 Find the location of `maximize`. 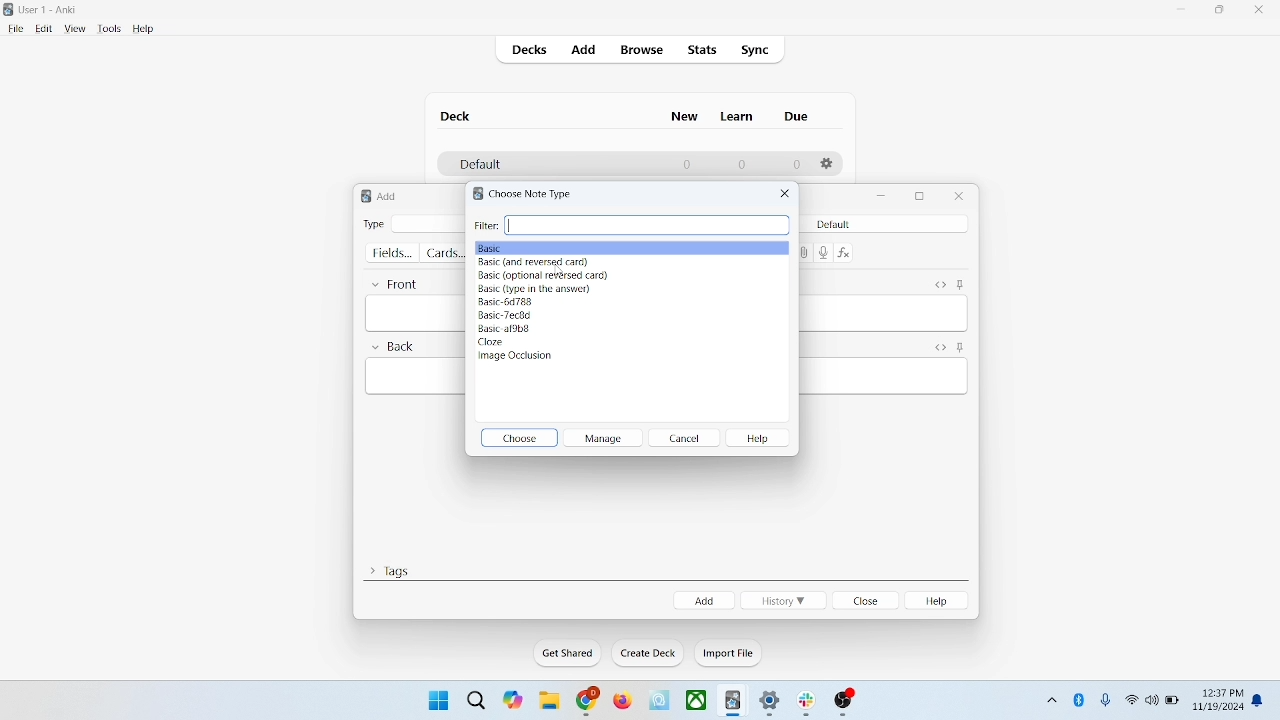

maximize is located at coordinates (920, 197).